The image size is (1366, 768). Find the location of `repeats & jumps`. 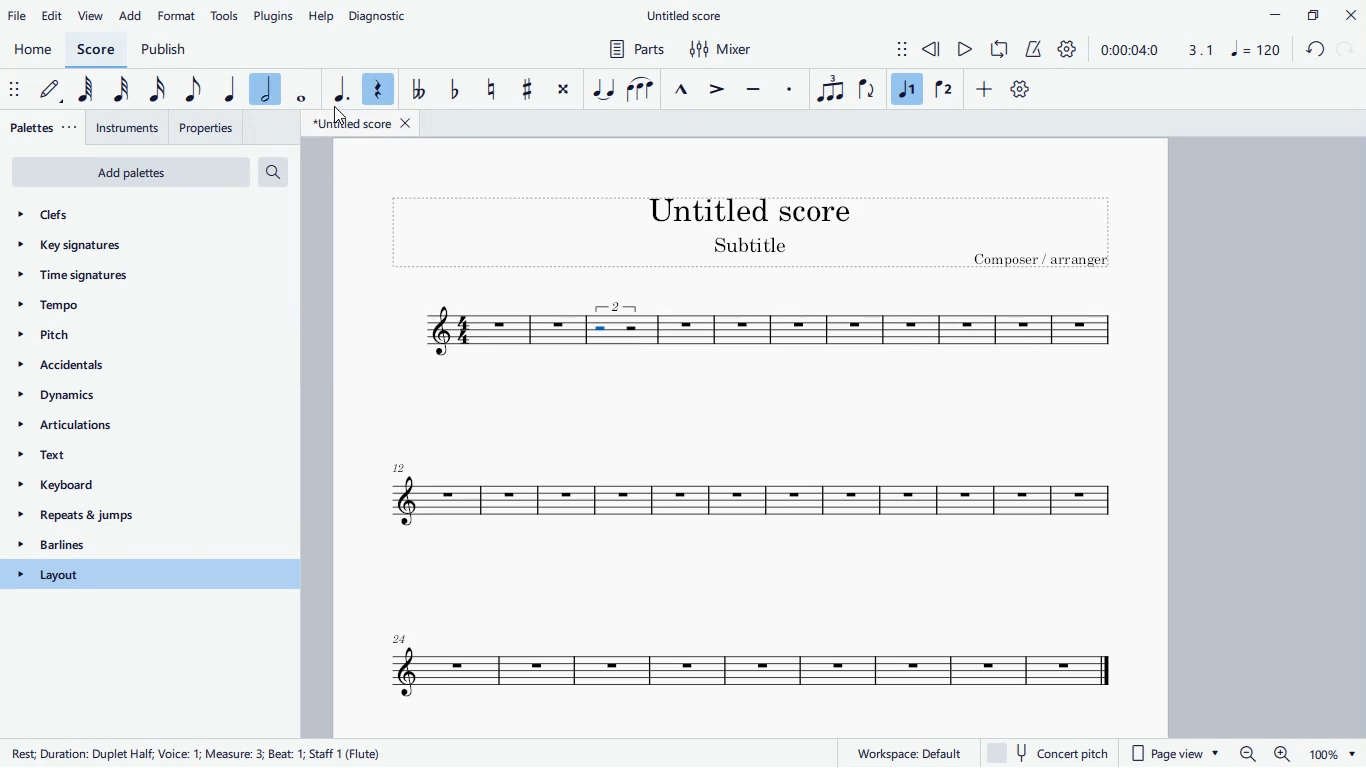

repeats & jumps is located at coordinates (128, 517).